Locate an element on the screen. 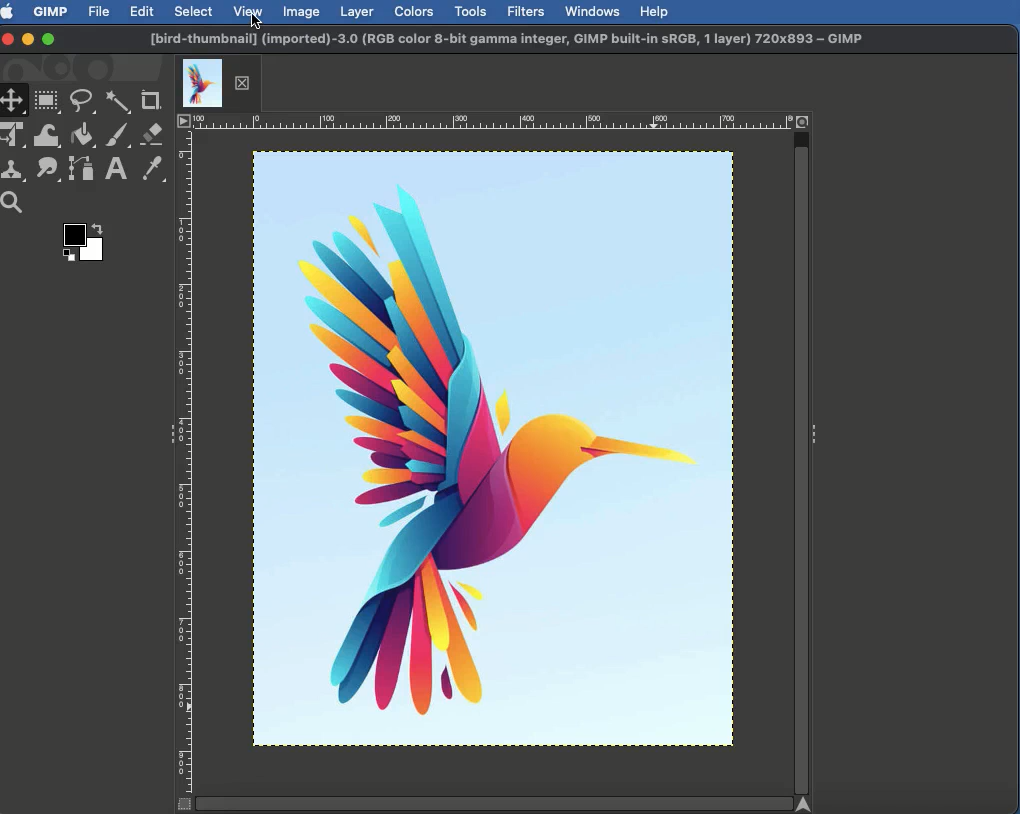  Maximize is located at coordinates (48, 41).